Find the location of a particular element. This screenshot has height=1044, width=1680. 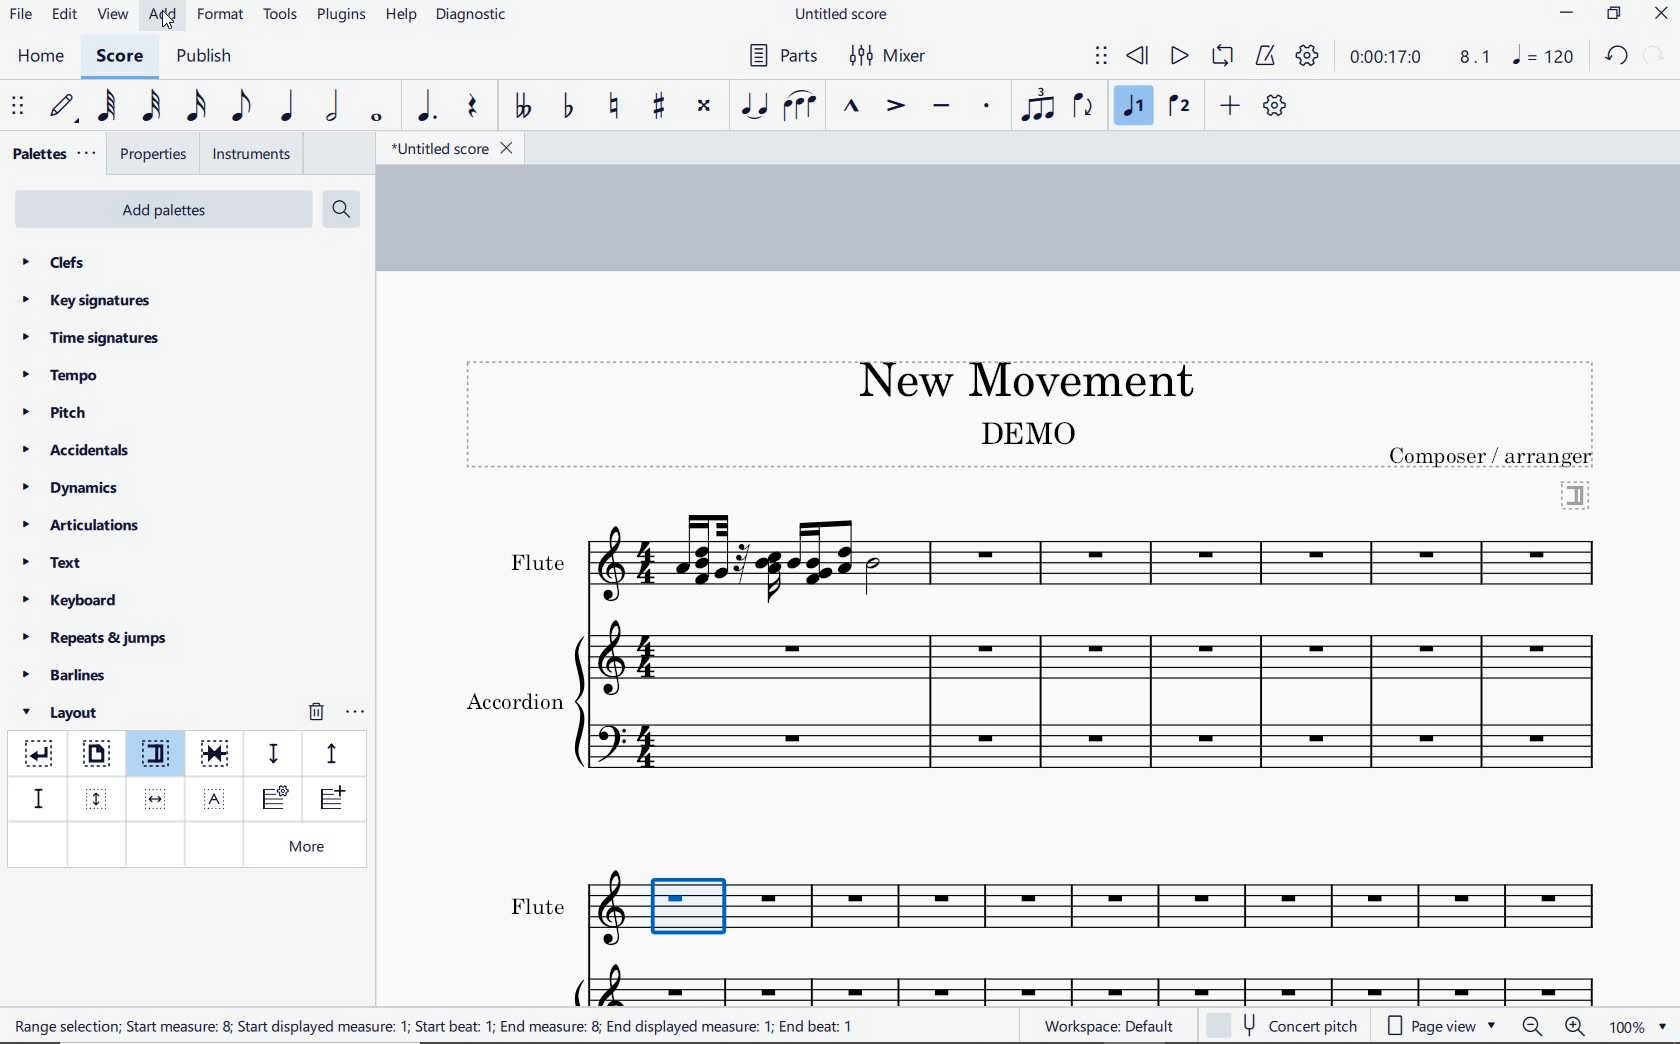

page view is located at coordinates (1442, 1026).